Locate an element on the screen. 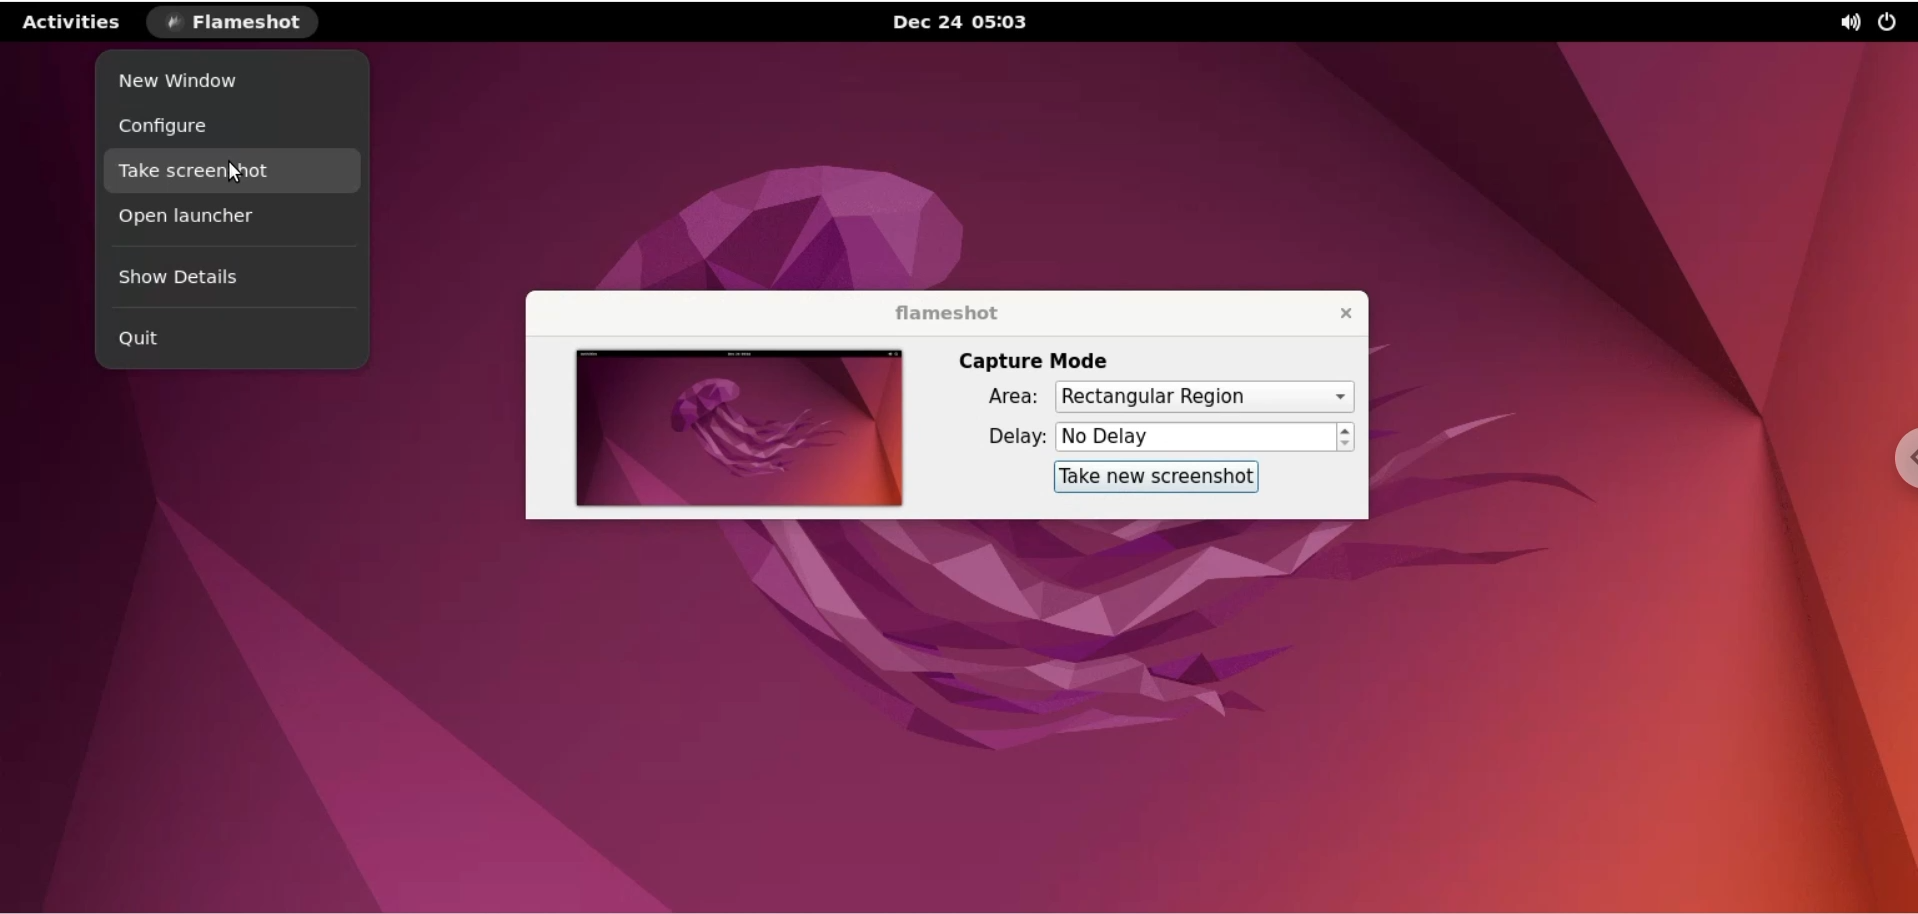 The image size is (1918, 914). open launcher is located at coordinates (224, 220).